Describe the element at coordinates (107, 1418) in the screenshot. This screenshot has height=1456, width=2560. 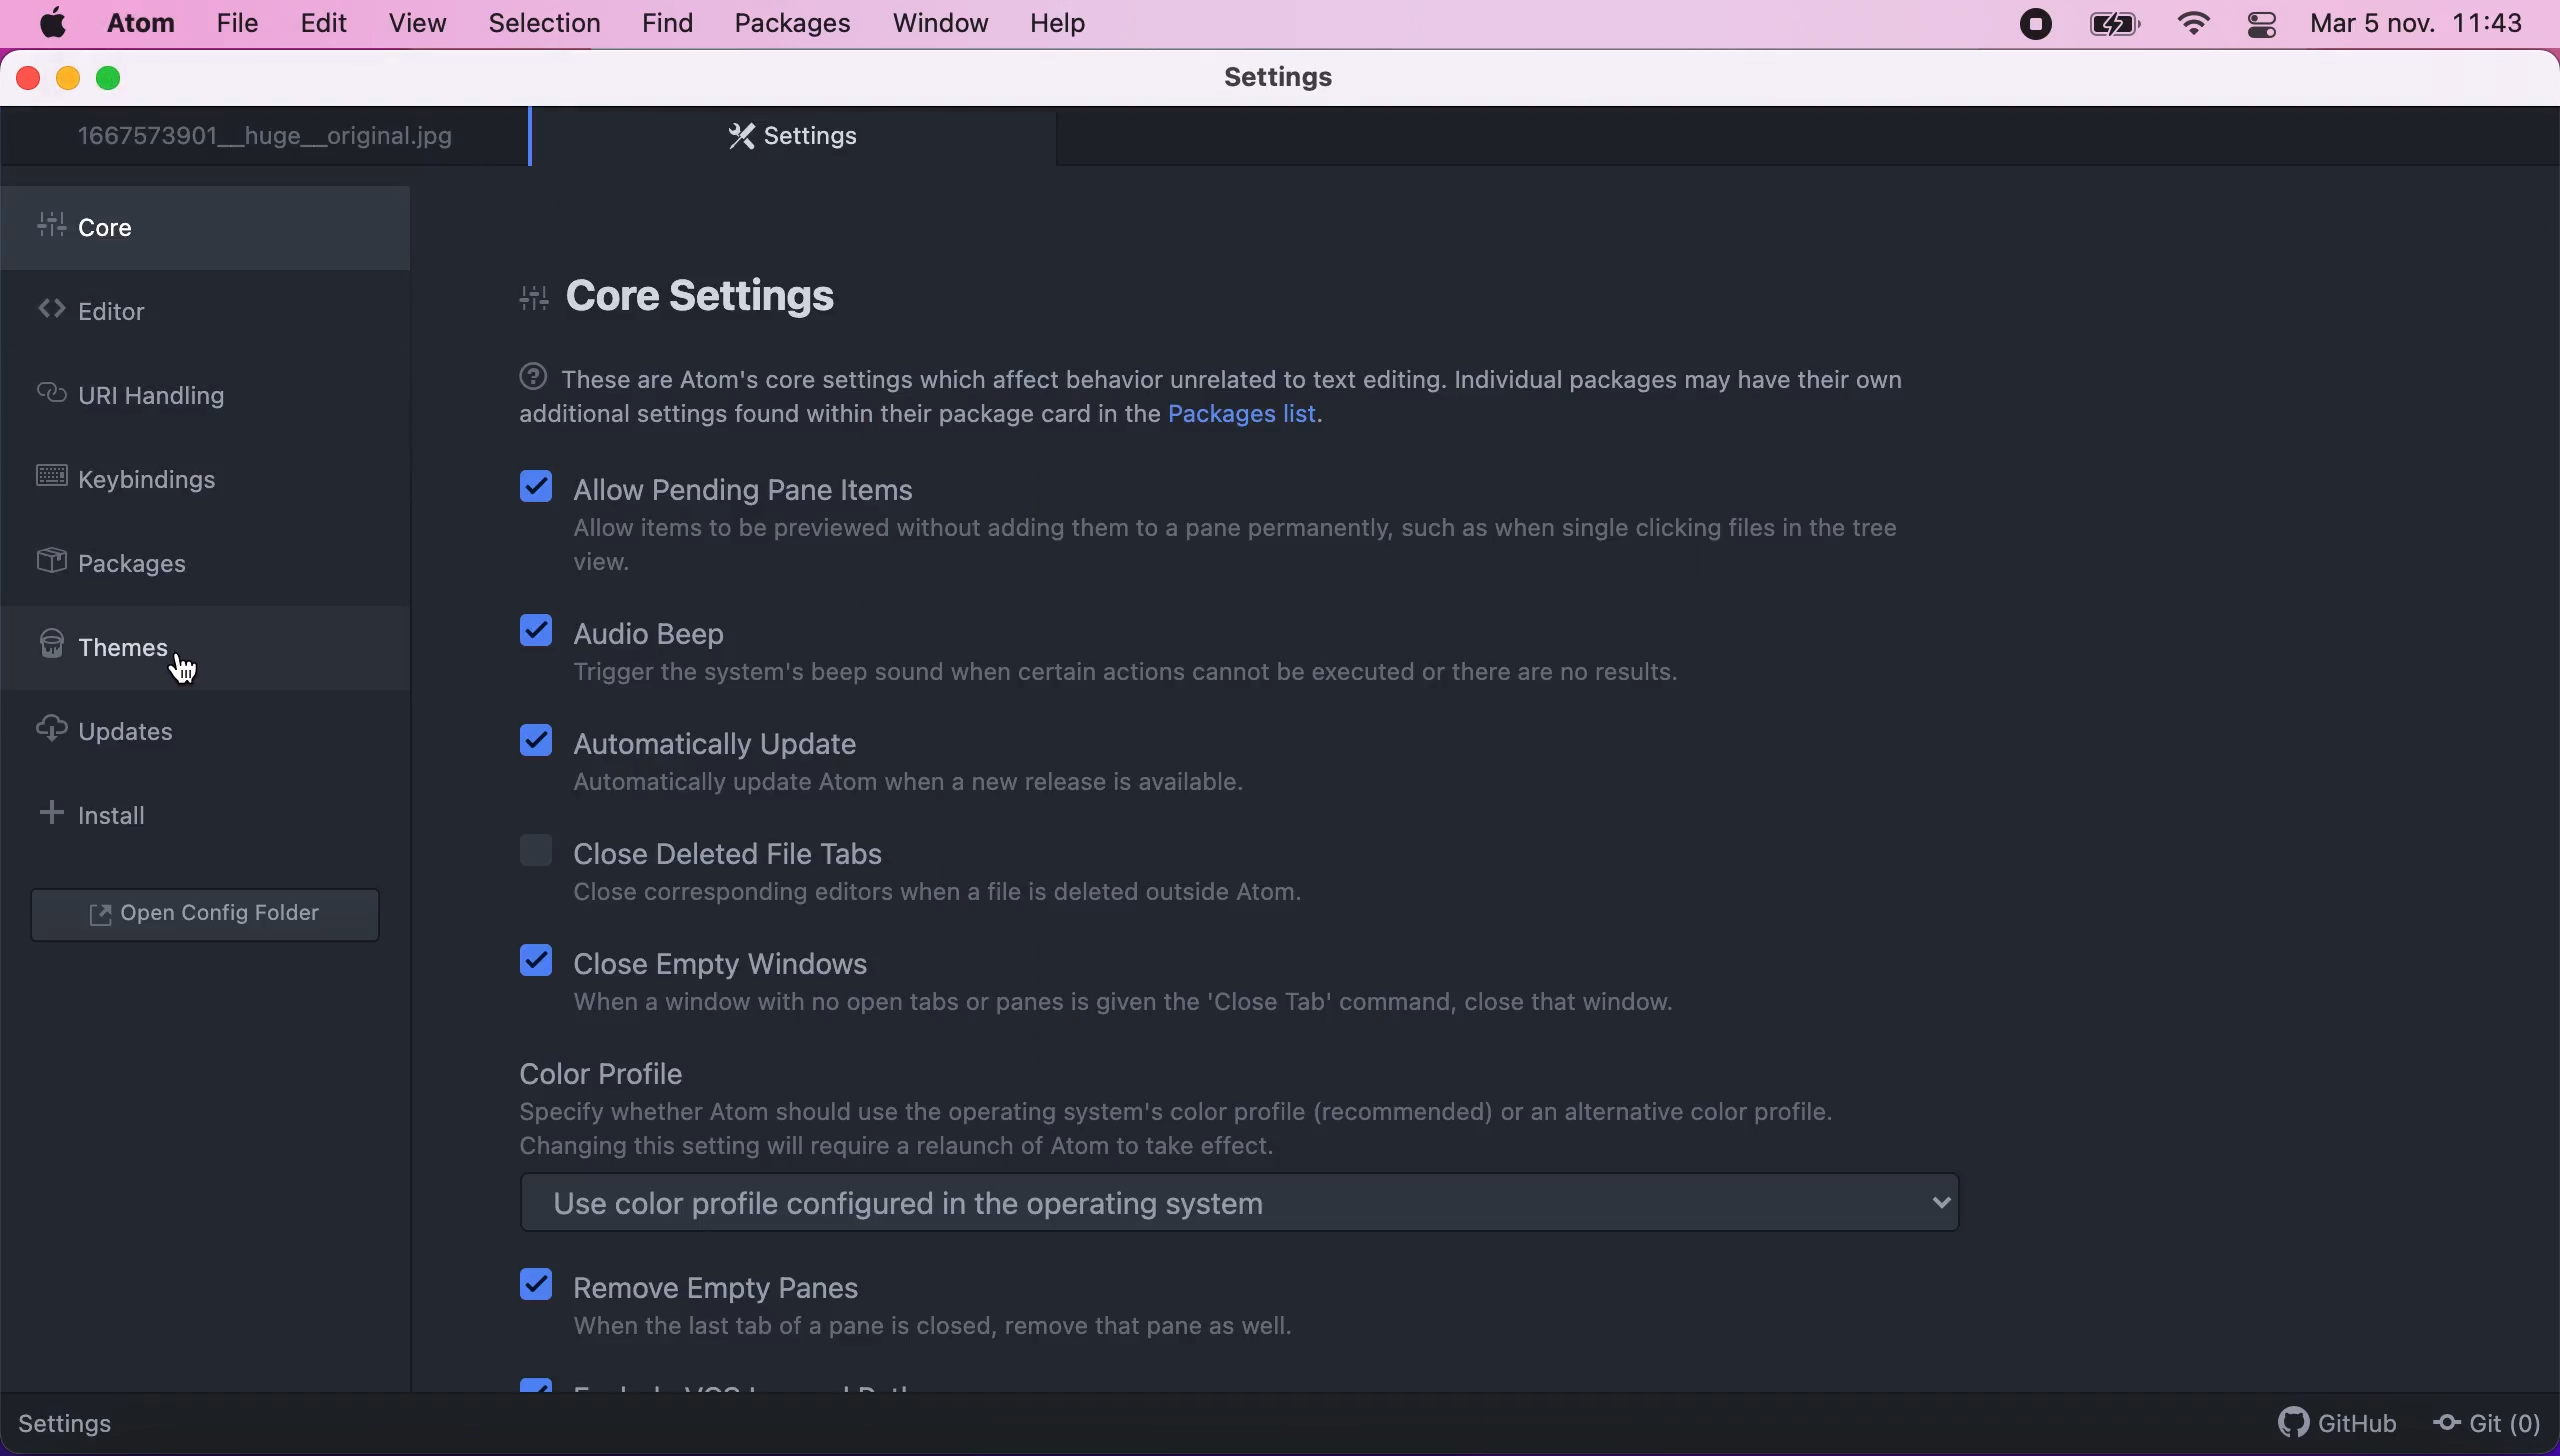
I see `settings` at that location.